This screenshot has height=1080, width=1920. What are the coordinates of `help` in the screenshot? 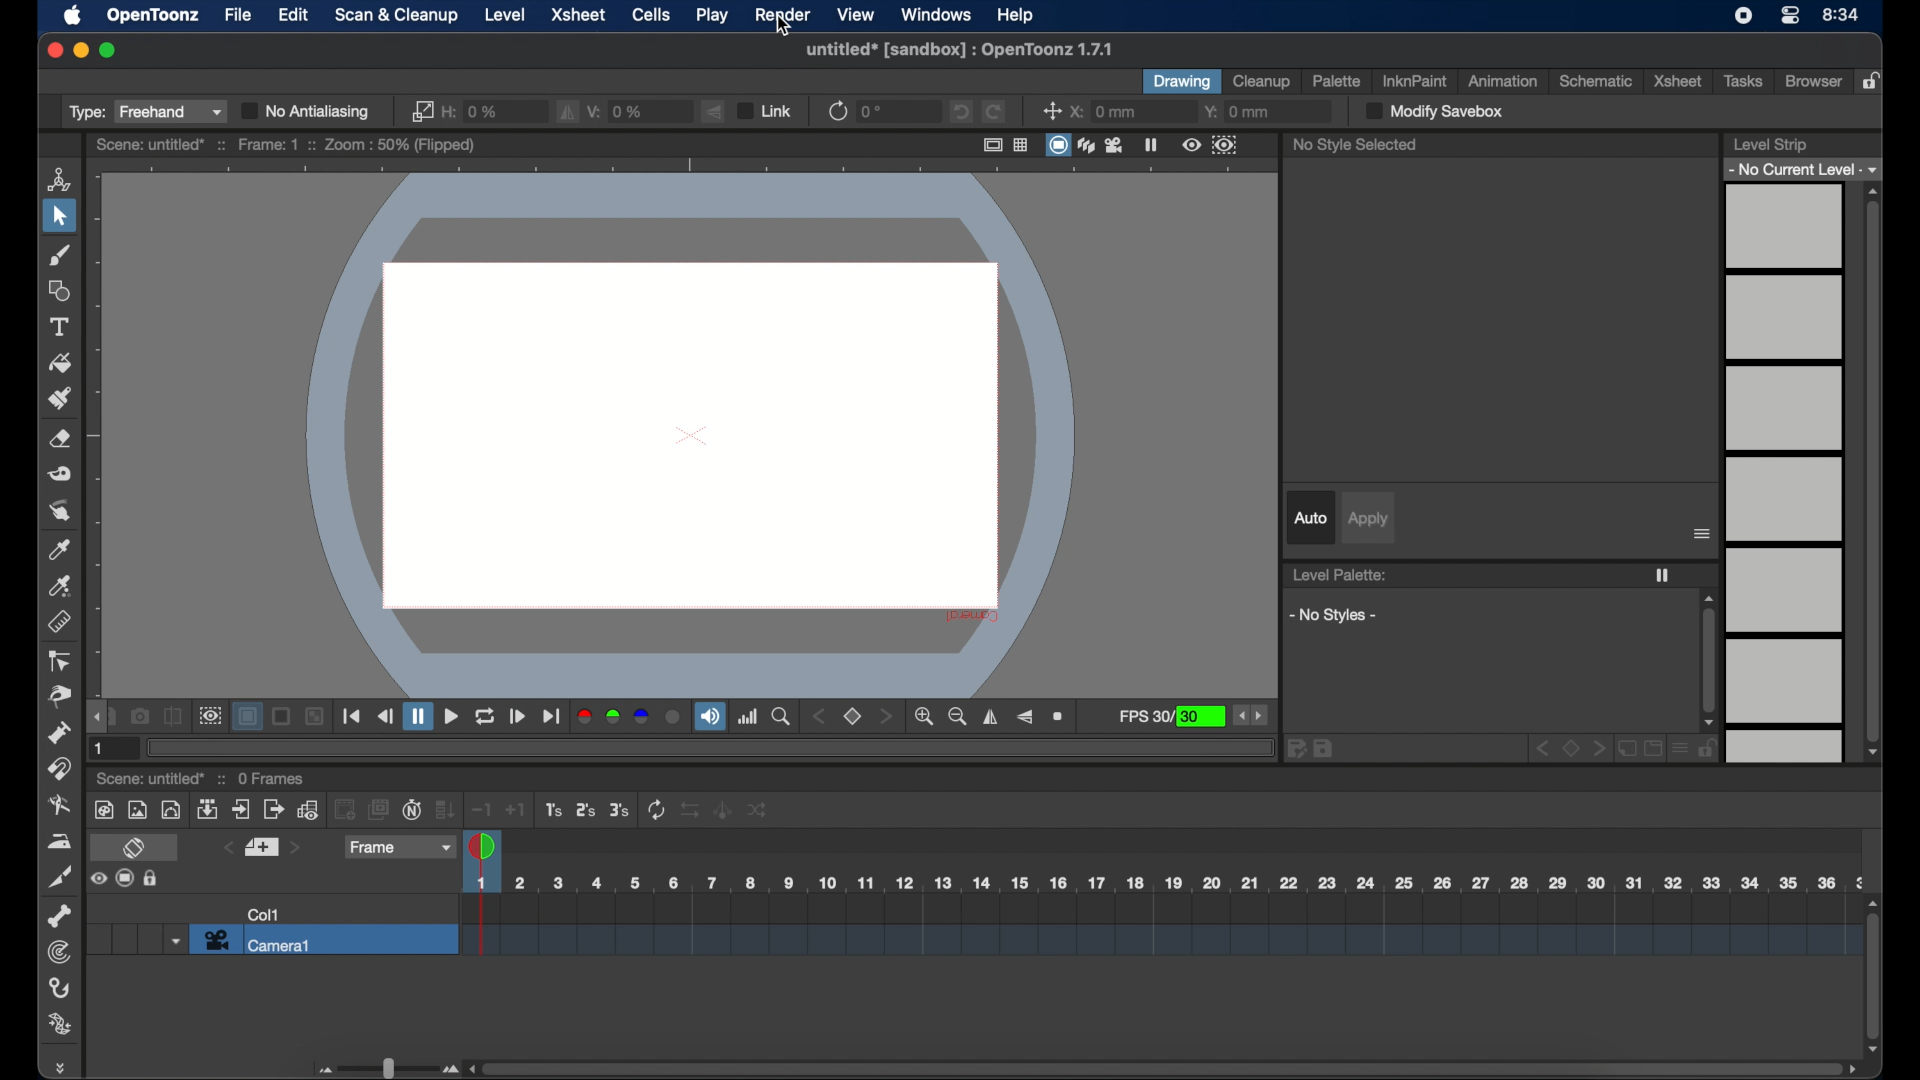 It's located at (1015, 16).